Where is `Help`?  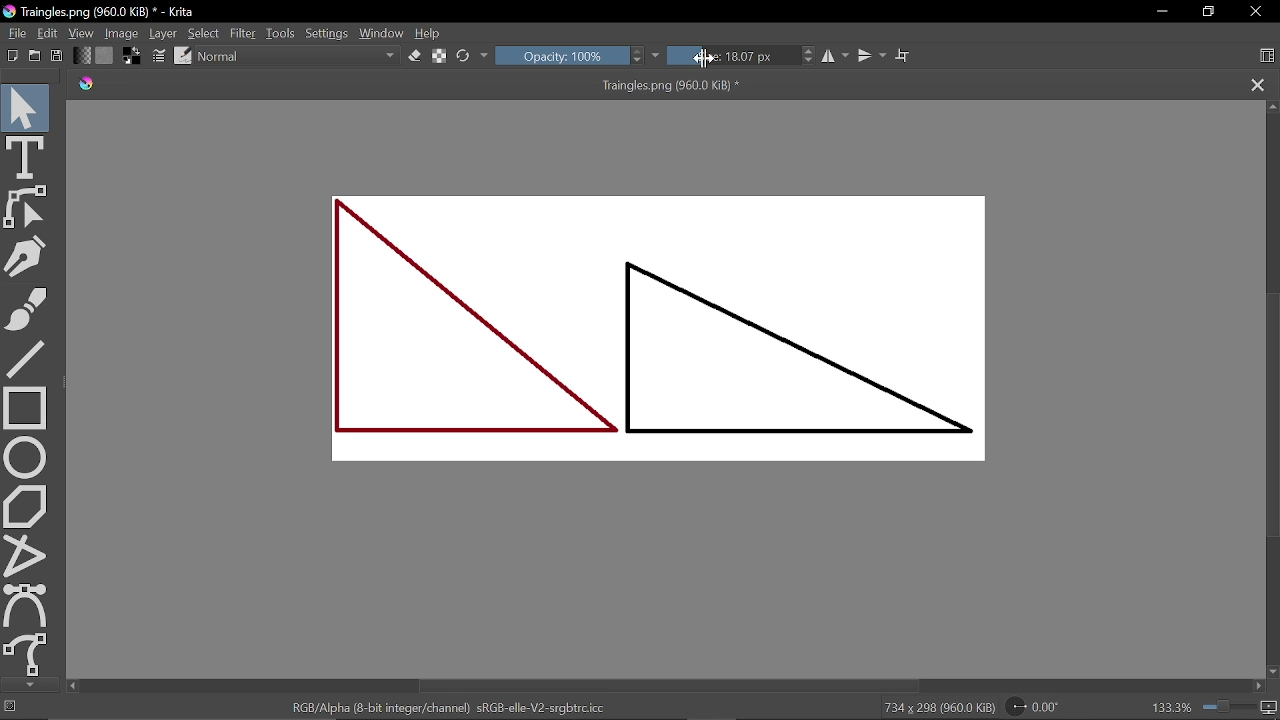
Help is located at coordinates (428, 34).